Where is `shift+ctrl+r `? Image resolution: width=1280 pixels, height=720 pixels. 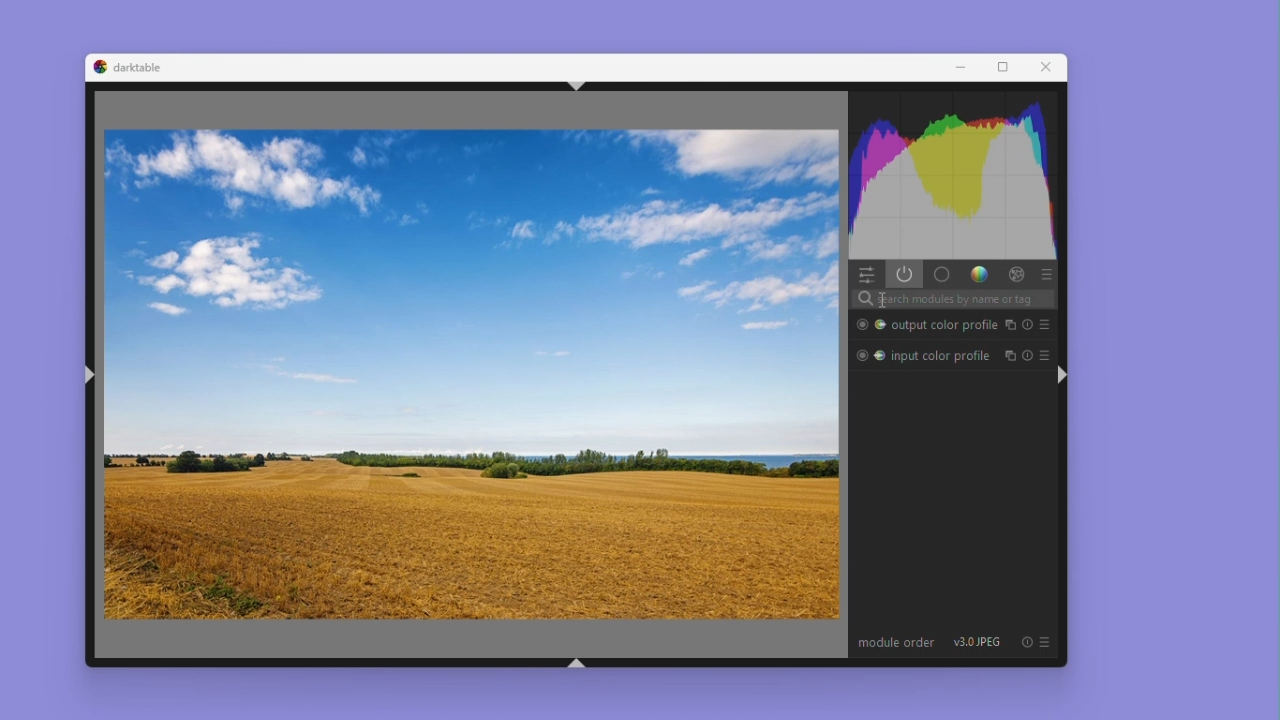 shift+ctrl+r  is located at coordinates (1062, 374).